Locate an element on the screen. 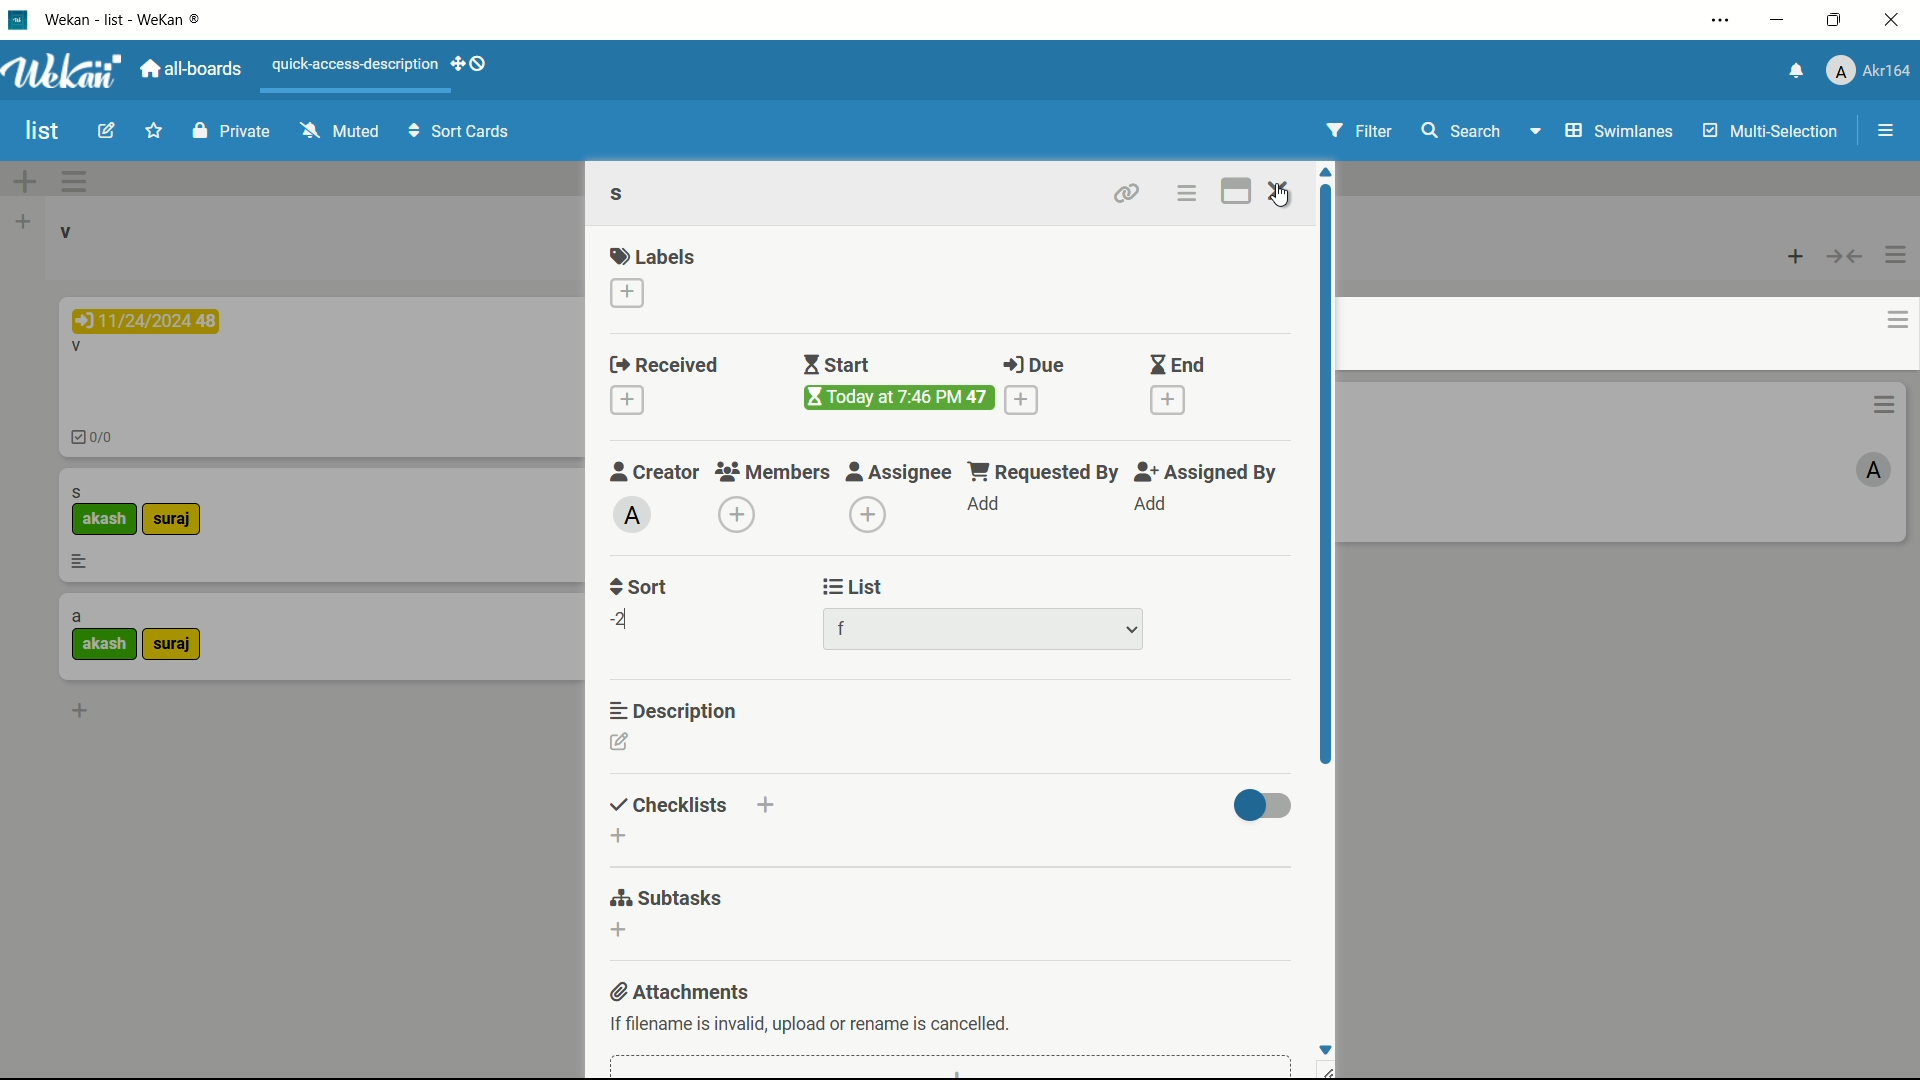 The width and height of the screenshot is (1920, 1080). admin is located at coordinates (632, 515).